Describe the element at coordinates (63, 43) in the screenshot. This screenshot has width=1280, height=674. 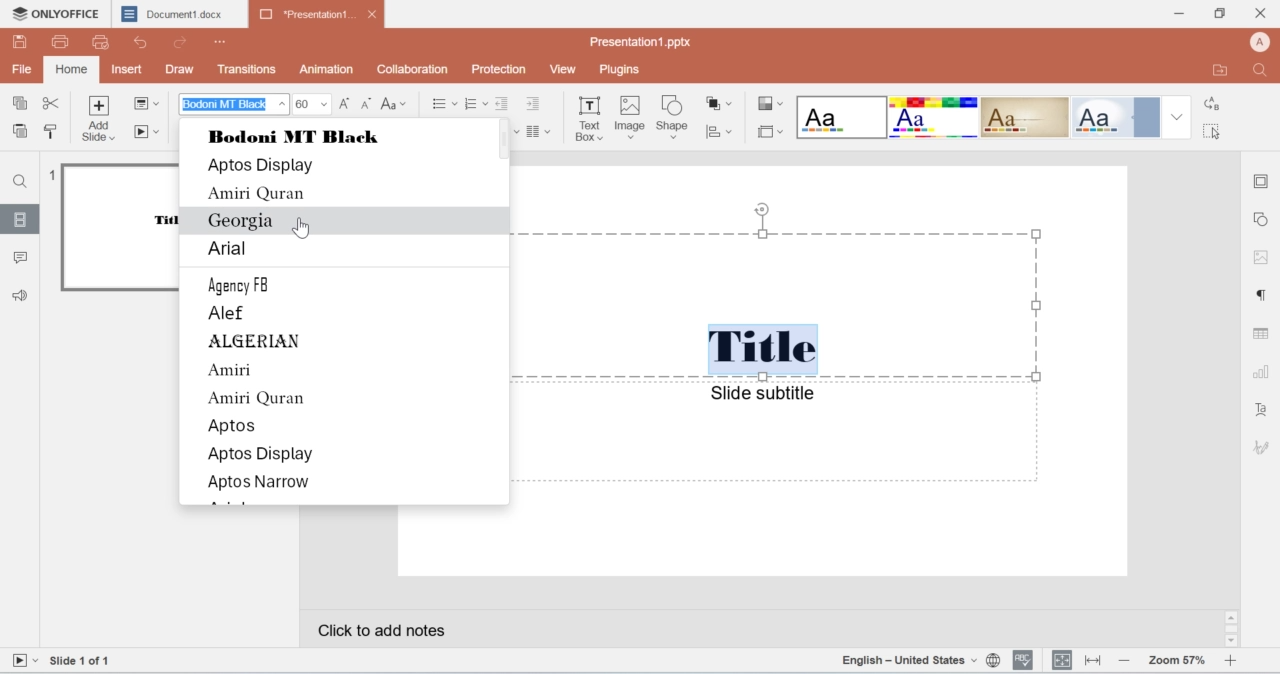
I see `print` at that location.